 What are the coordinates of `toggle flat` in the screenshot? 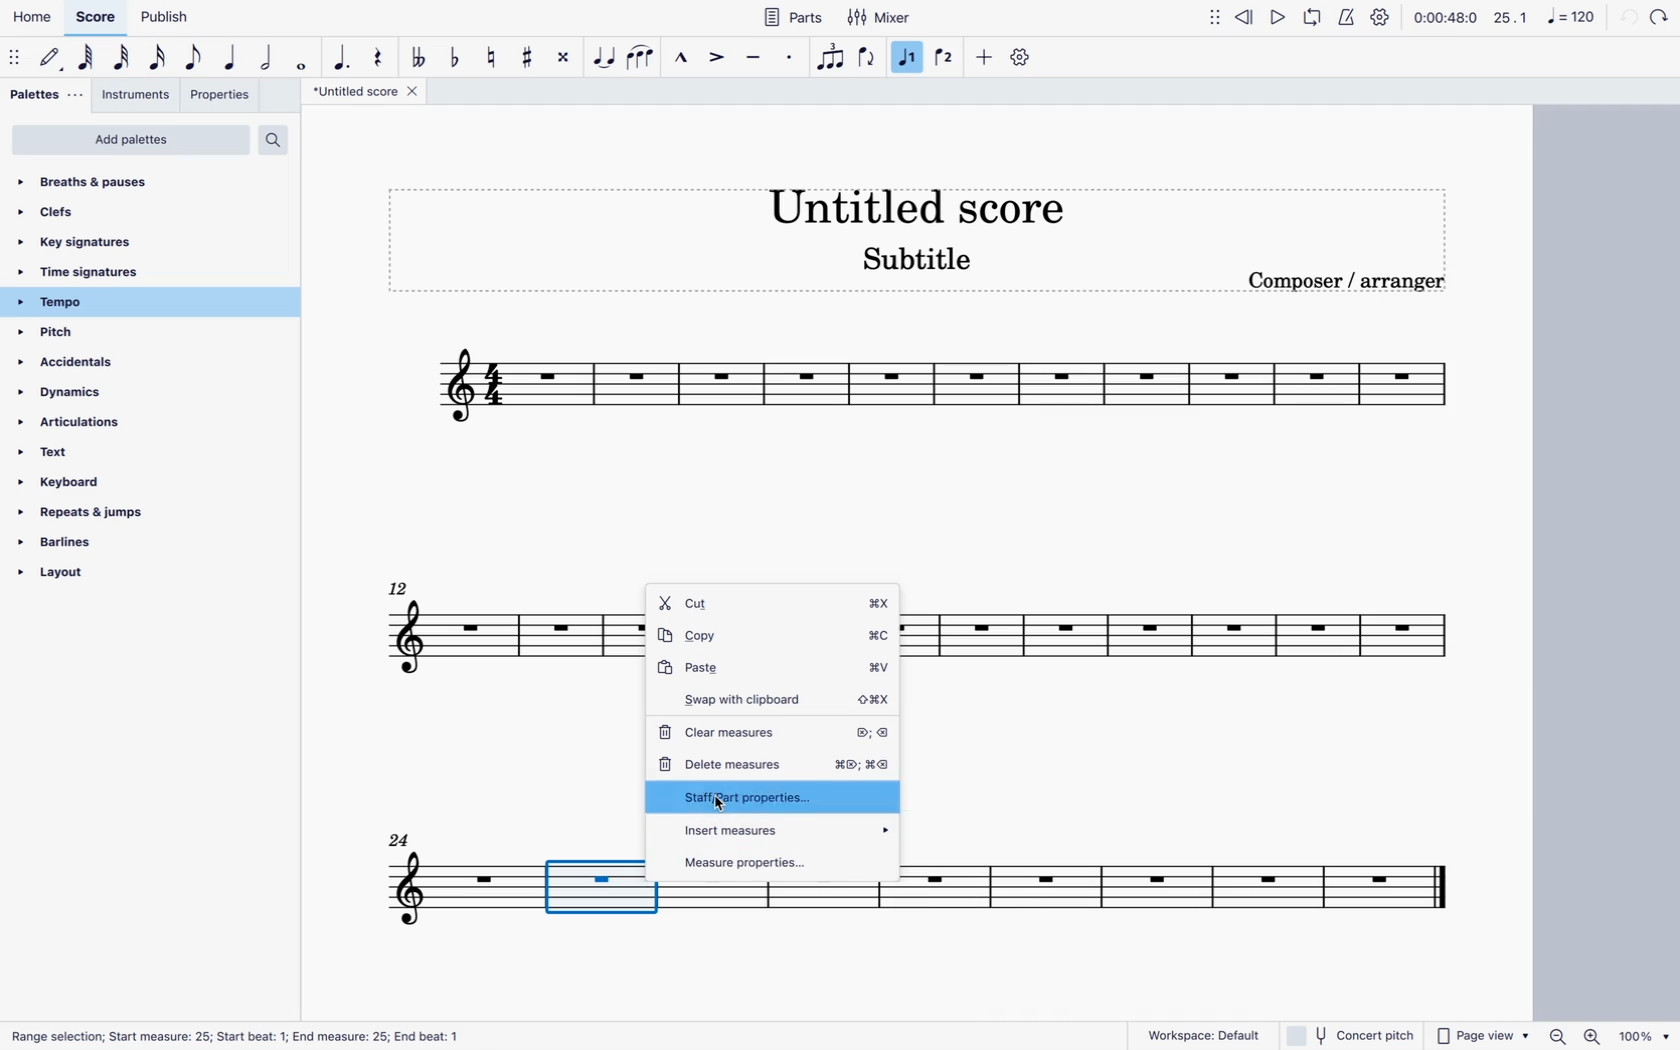 It's located at (418, 58).